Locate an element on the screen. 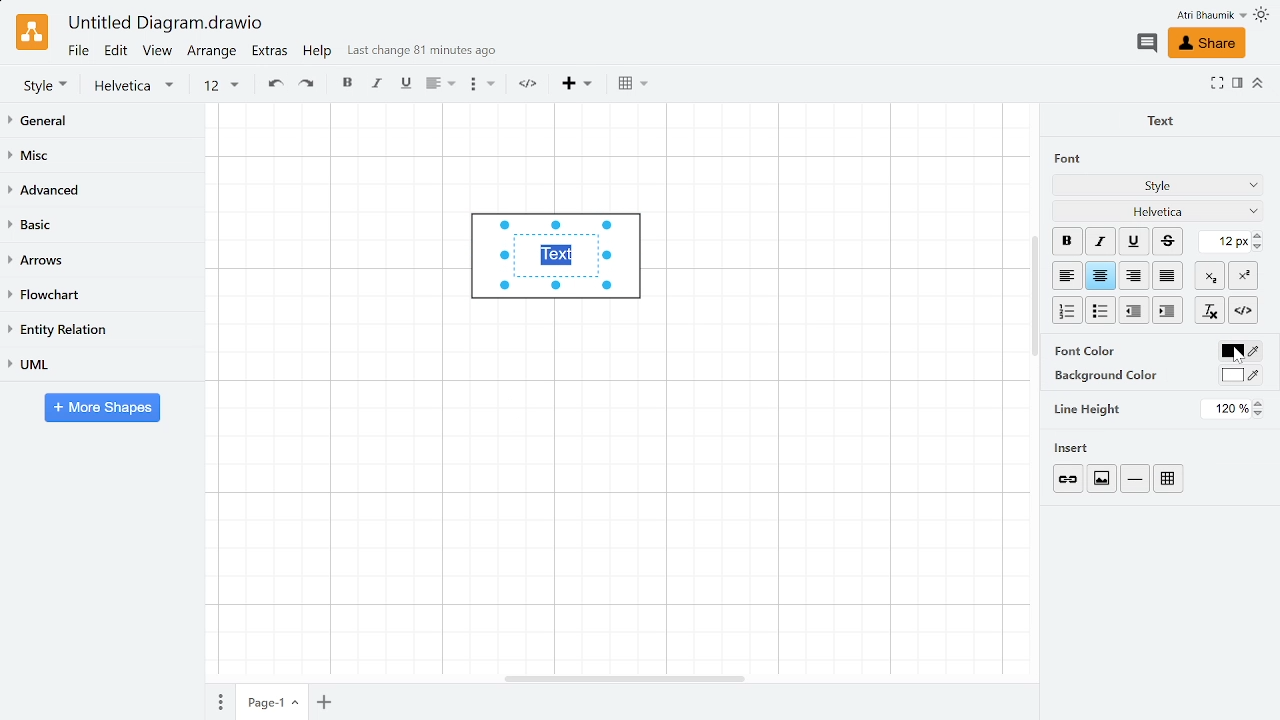 Image resolution: width=1280 pixels, height=720 pixels. Decrease indent is located at coordinates (1167, 310).